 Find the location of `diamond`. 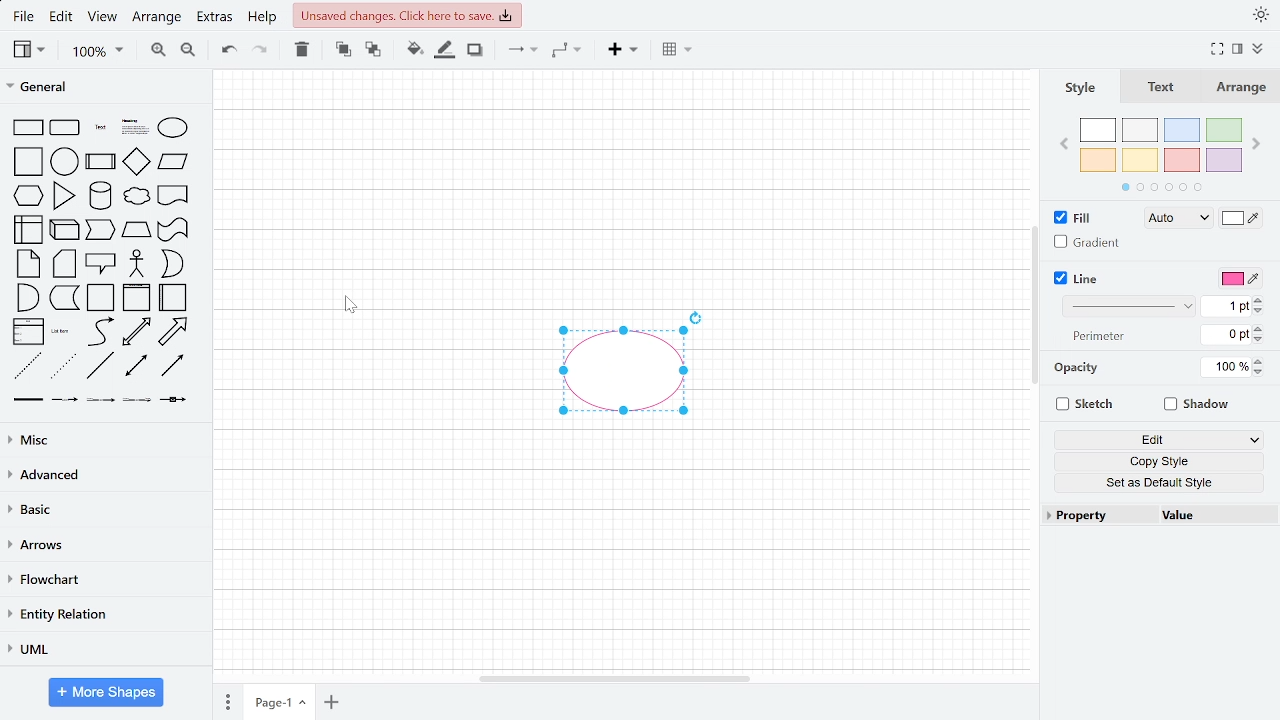

diamond is located at coordinates (138, 163).